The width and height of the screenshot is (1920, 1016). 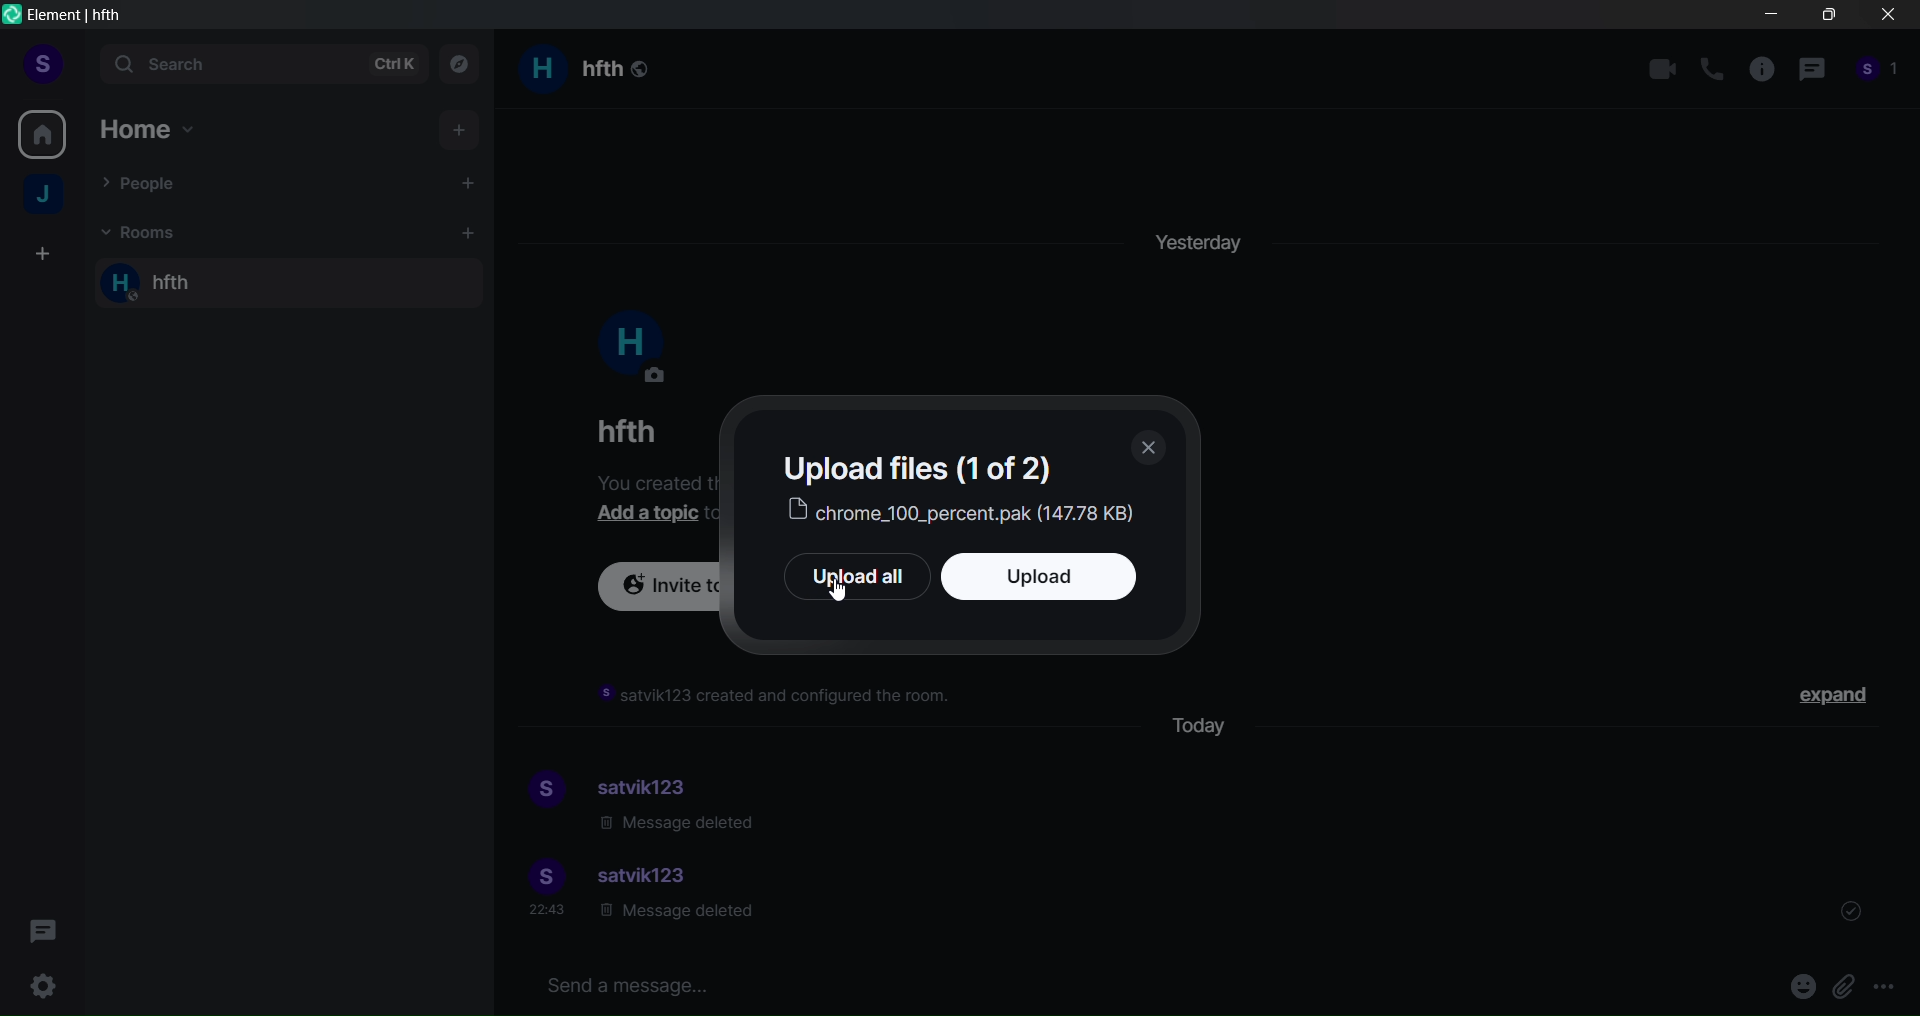 I want to click on emoji, so click(x=1790, y=987).